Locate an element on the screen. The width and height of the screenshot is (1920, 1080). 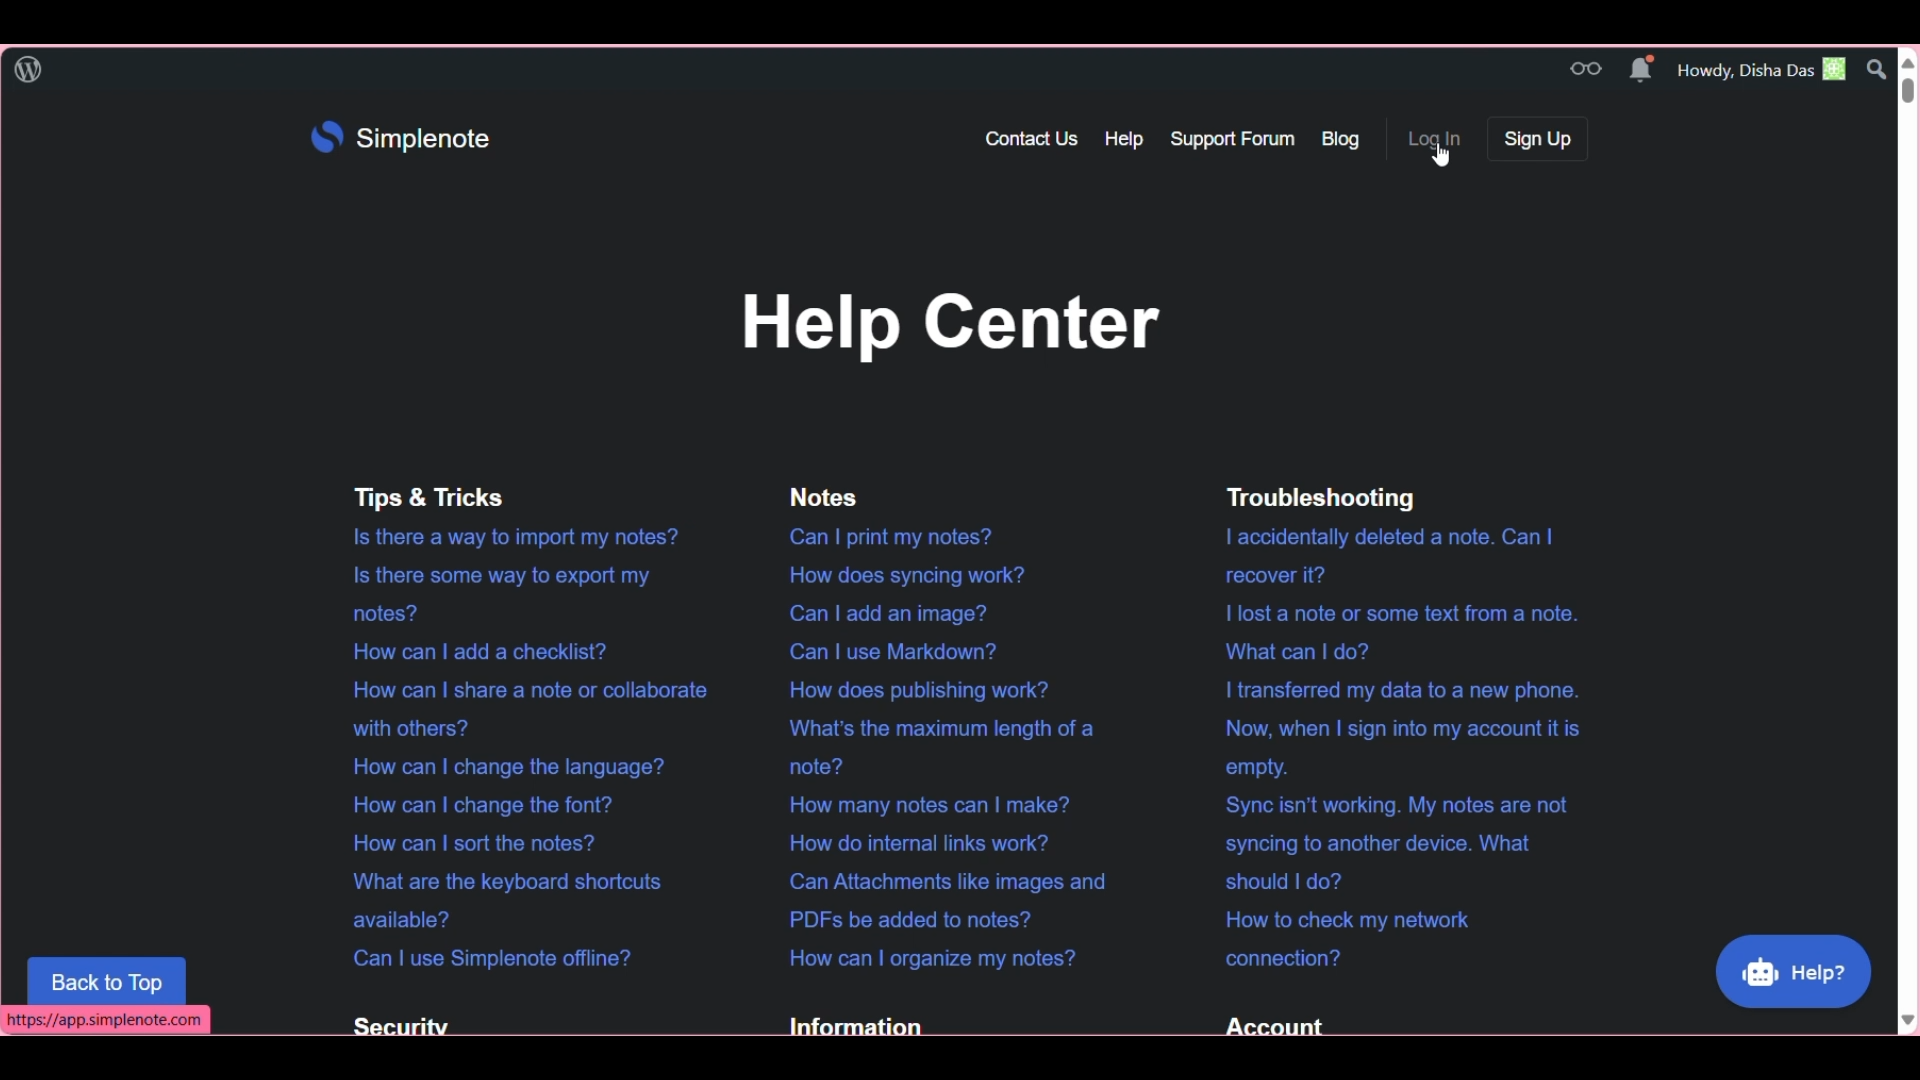
Manage notifications is located at coordinates (1641, 69).